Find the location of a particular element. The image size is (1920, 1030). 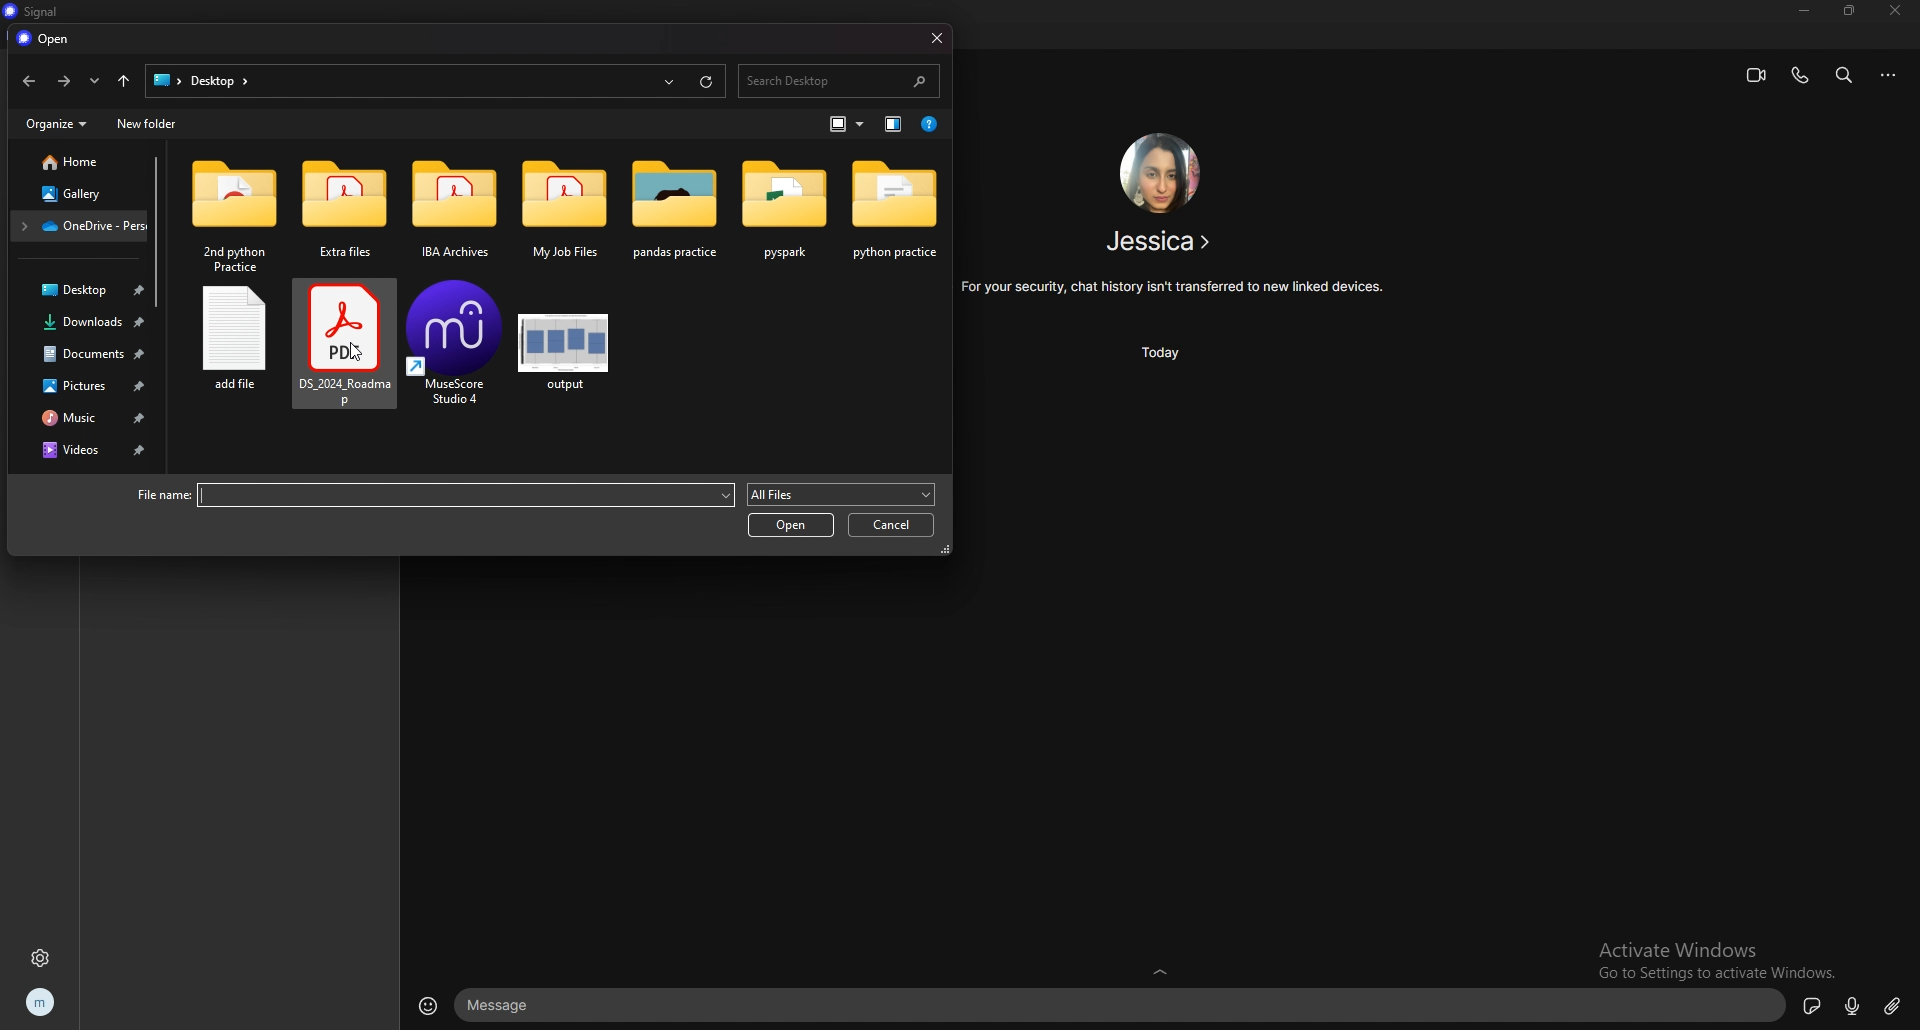

desktop is located at coordinates (81, 289).